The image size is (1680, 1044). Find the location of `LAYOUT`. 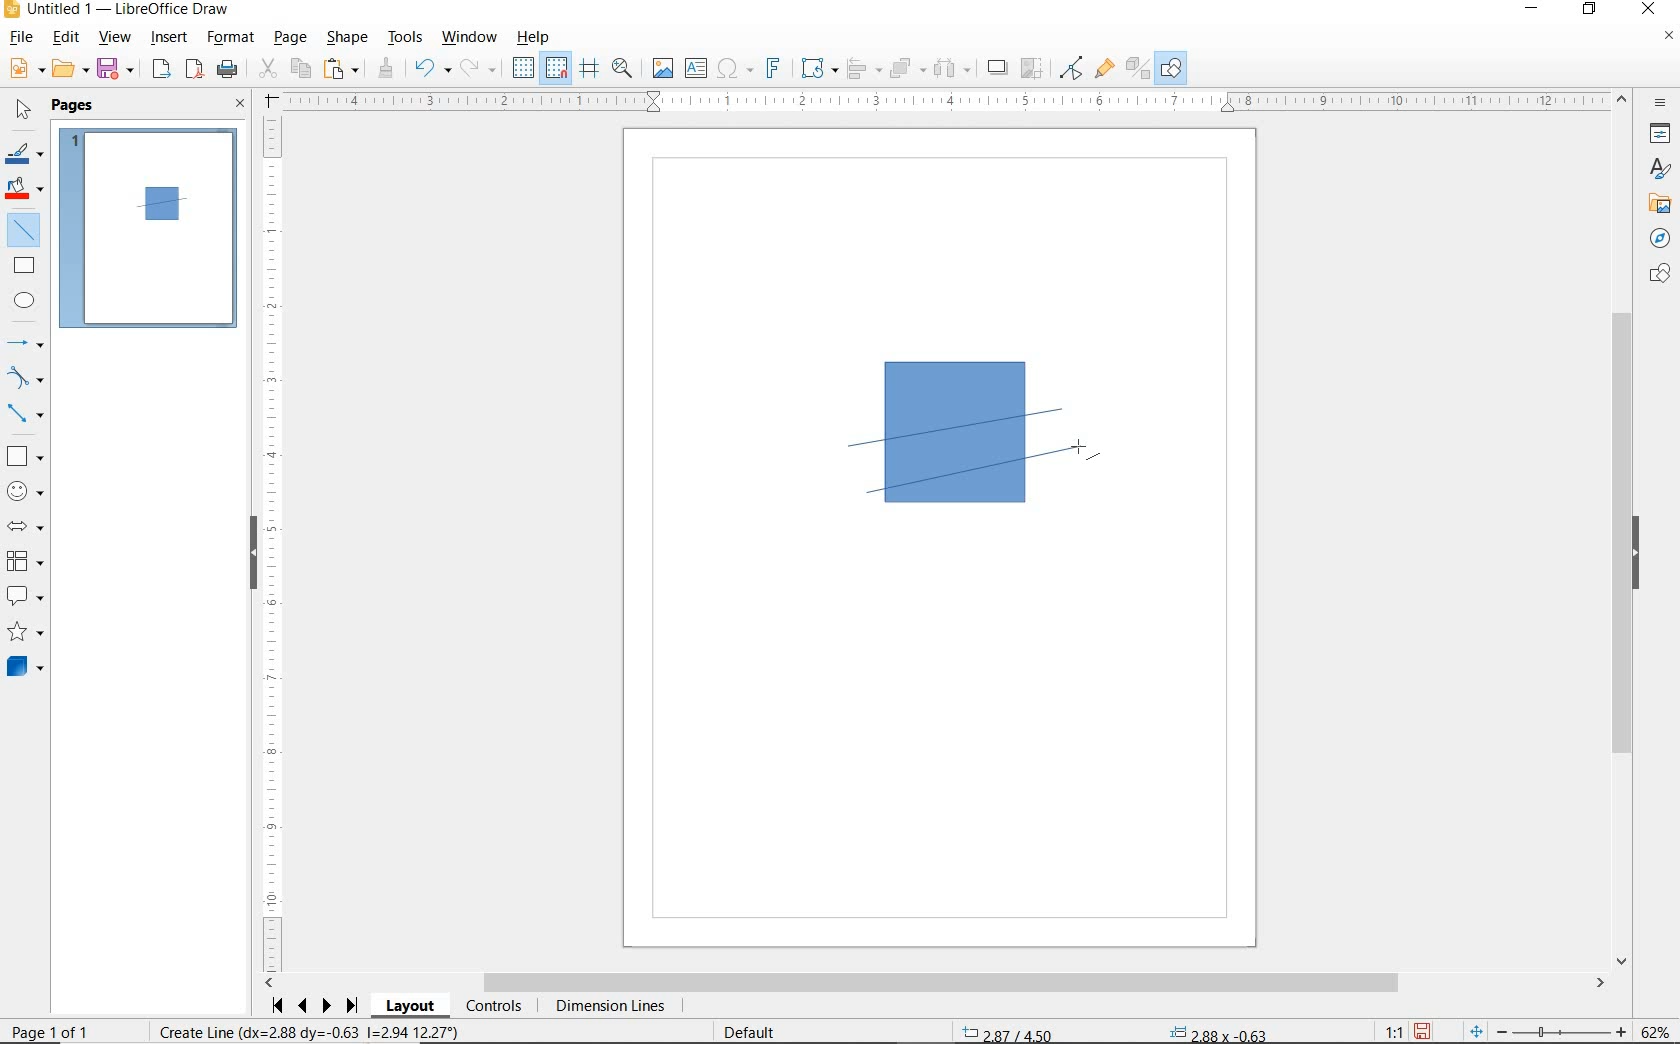

LAYOUT is located at coordinates (413, 1006).